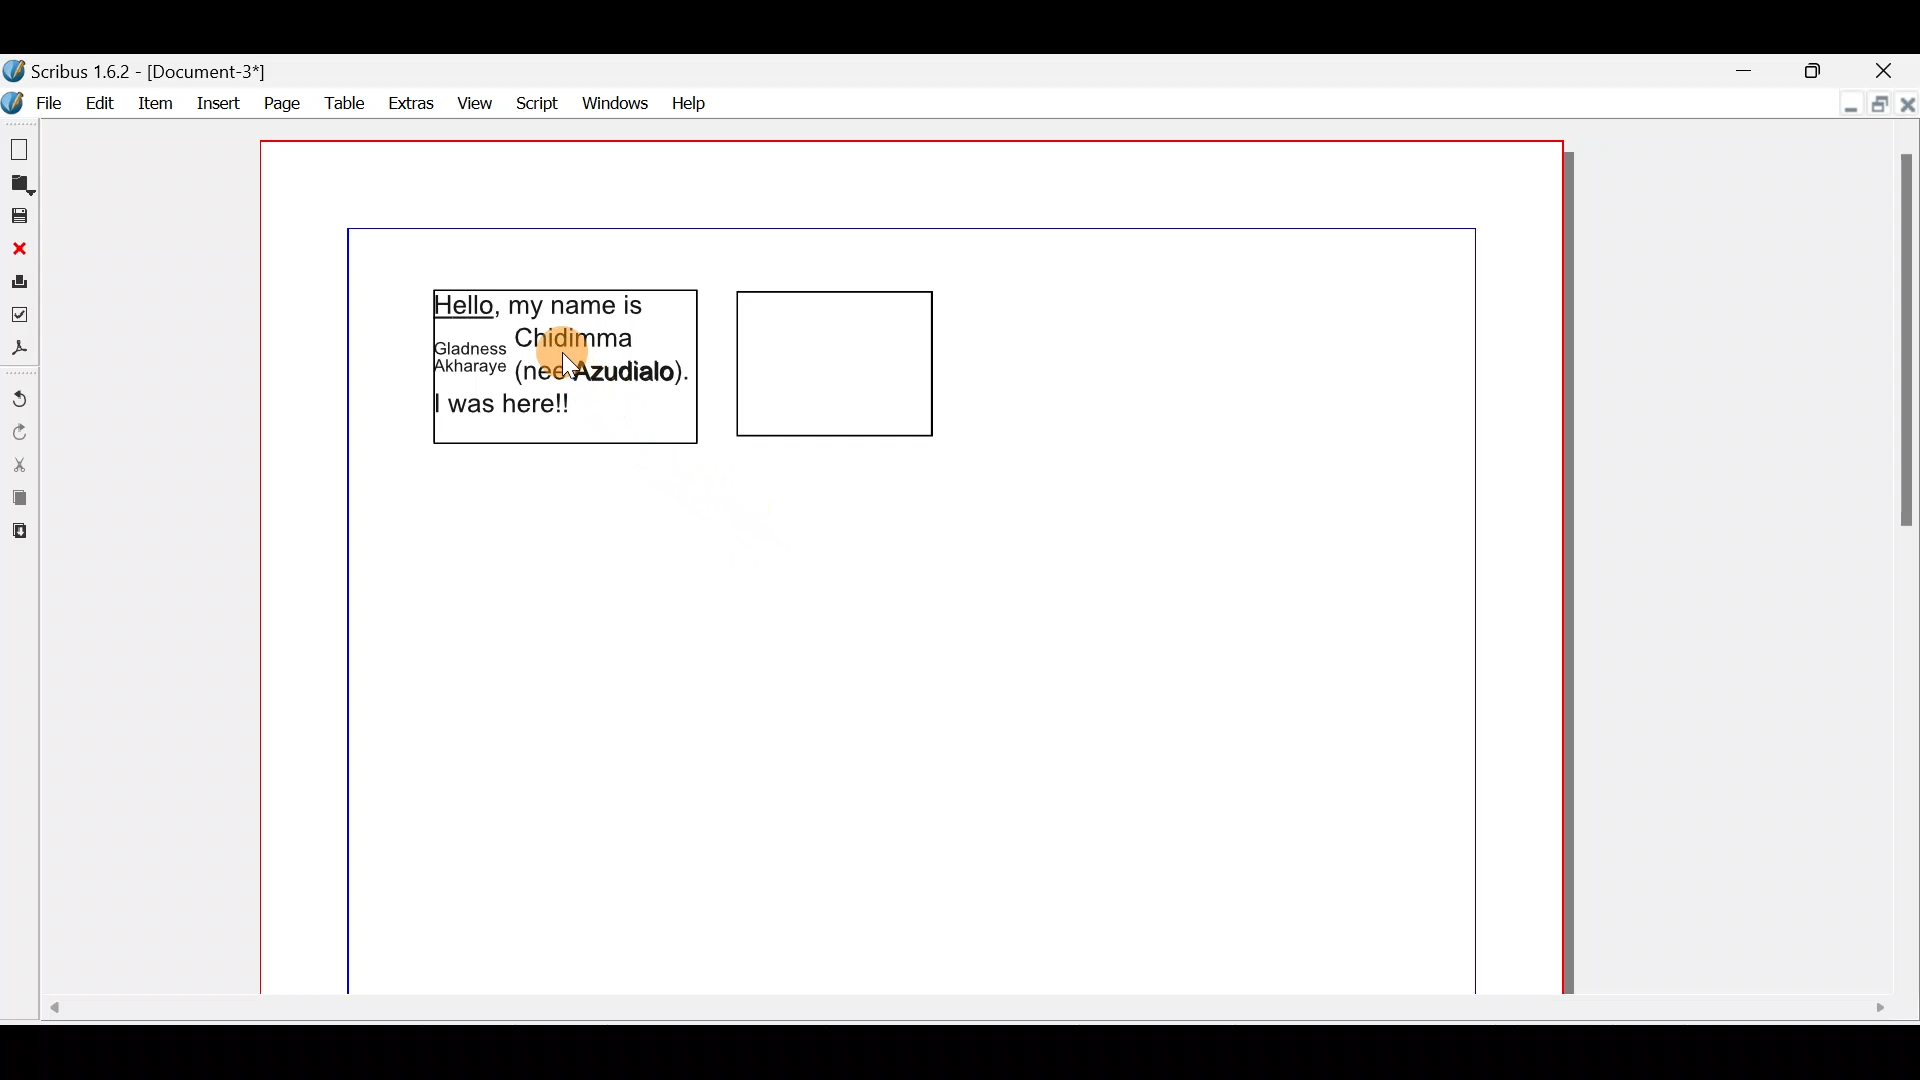 This screenshot has width=1920, height=1080. Describe the element at coordinates (157, 100) in the screenshot. I see `Item` at that location.